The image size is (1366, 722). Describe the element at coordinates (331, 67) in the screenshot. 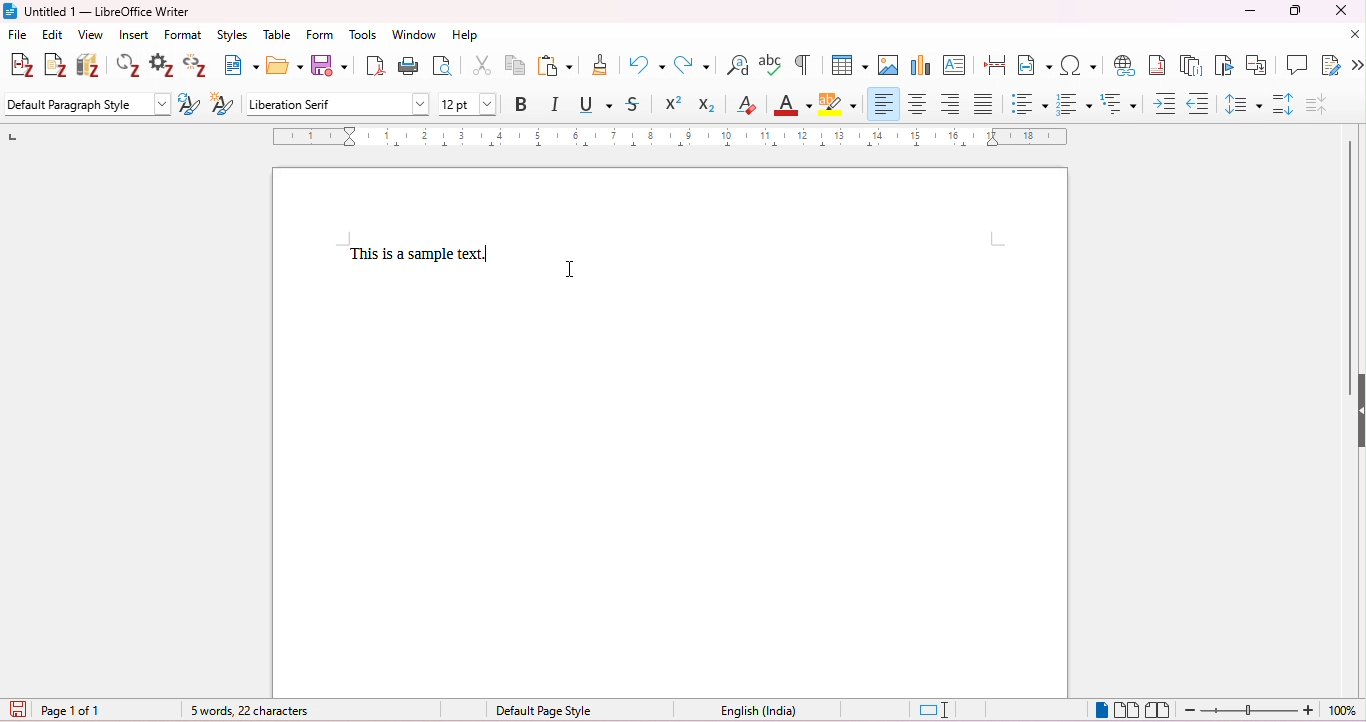

I see `save` at that location.